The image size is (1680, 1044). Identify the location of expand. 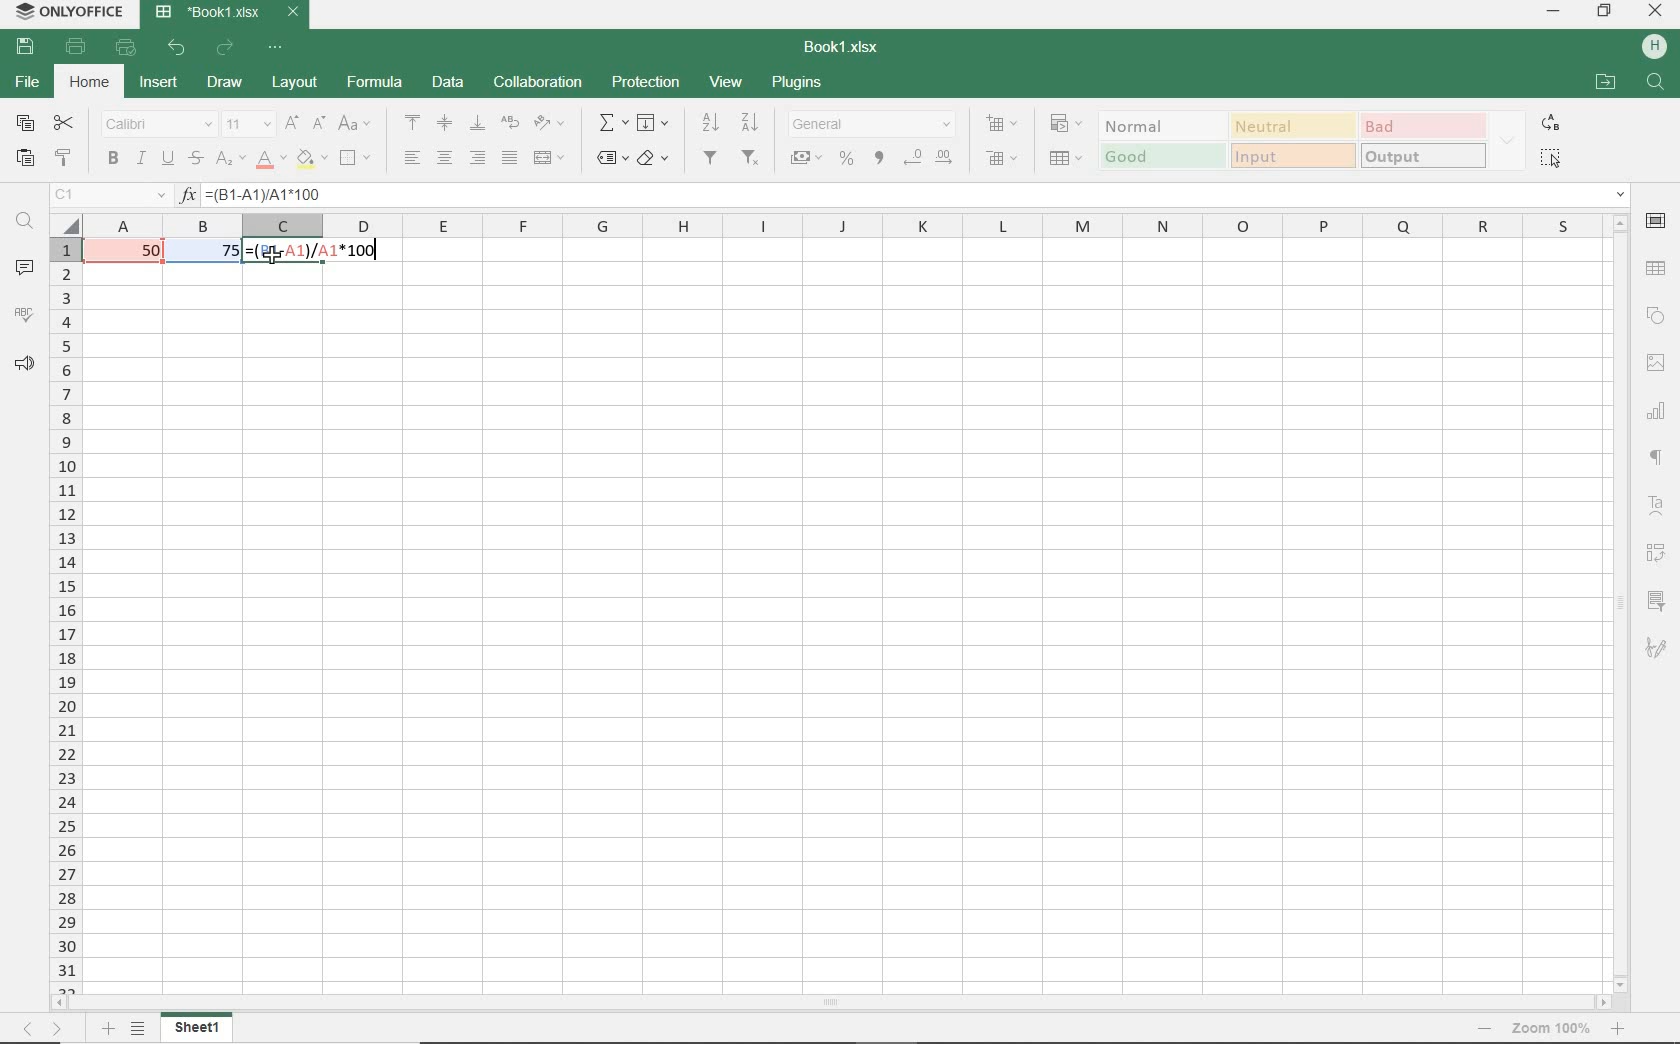
(1507, 140).